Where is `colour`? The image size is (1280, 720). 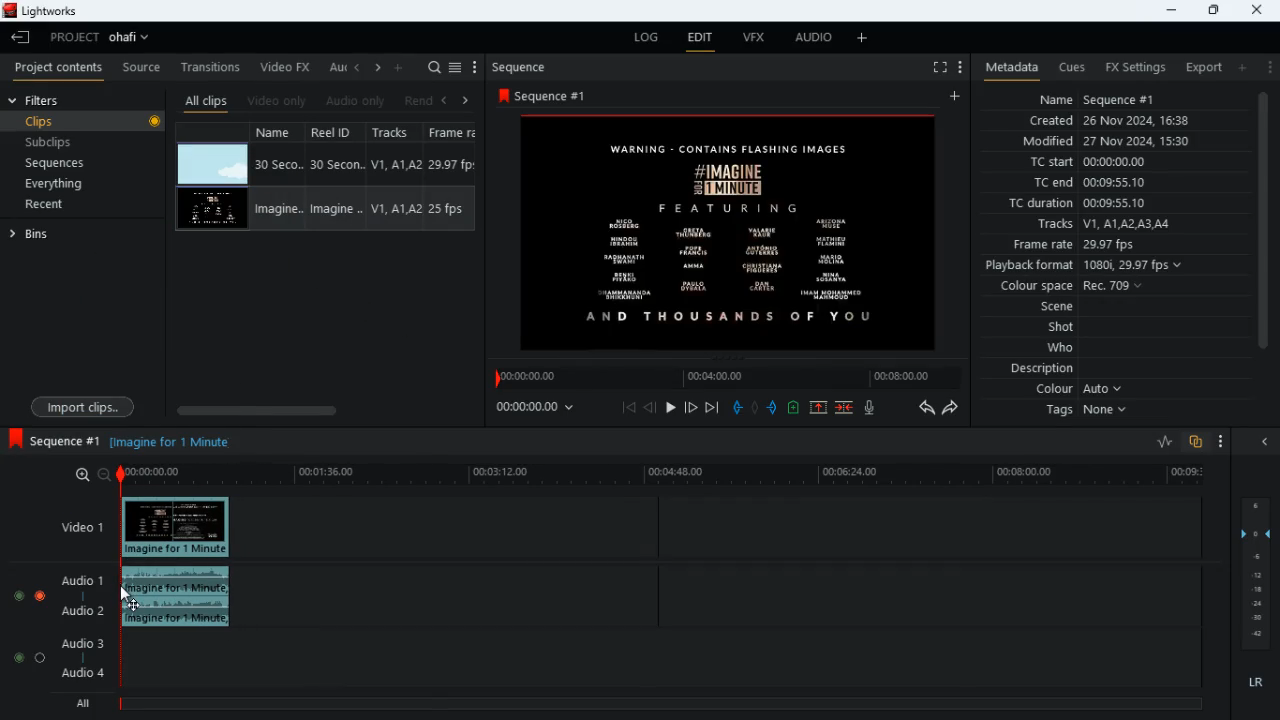 colour is located at coordinates (1080, 390).